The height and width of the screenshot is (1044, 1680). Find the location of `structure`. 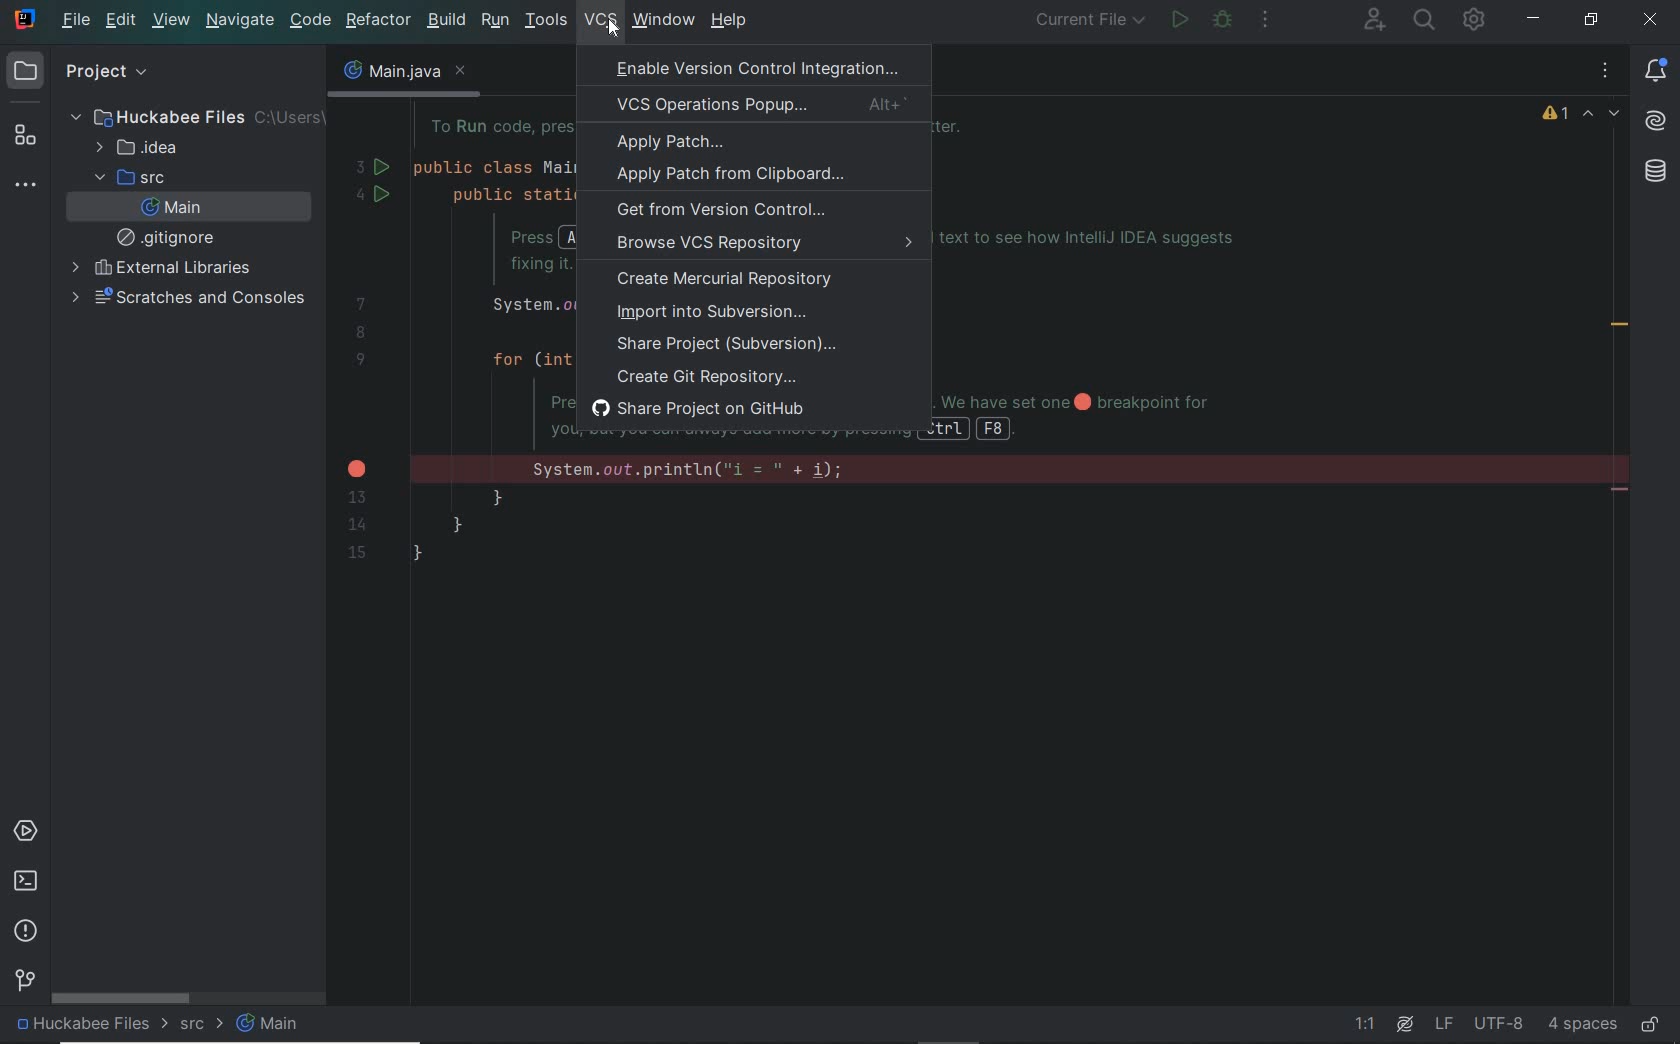

structure is located at coordinates (24, 136).